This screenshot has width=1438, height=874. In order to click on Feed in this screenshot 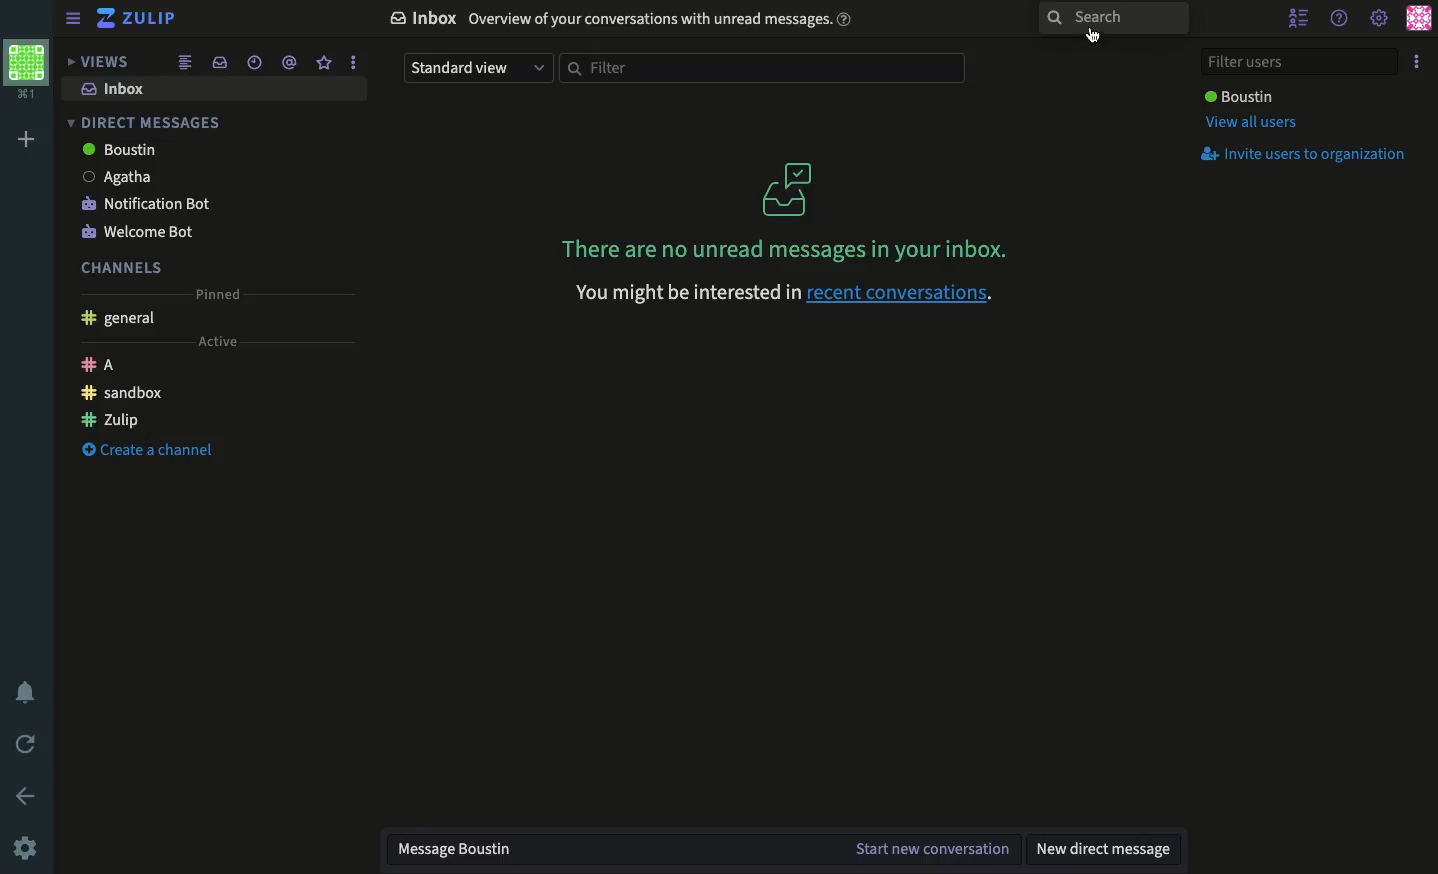, I will do `click(183, 64)`.